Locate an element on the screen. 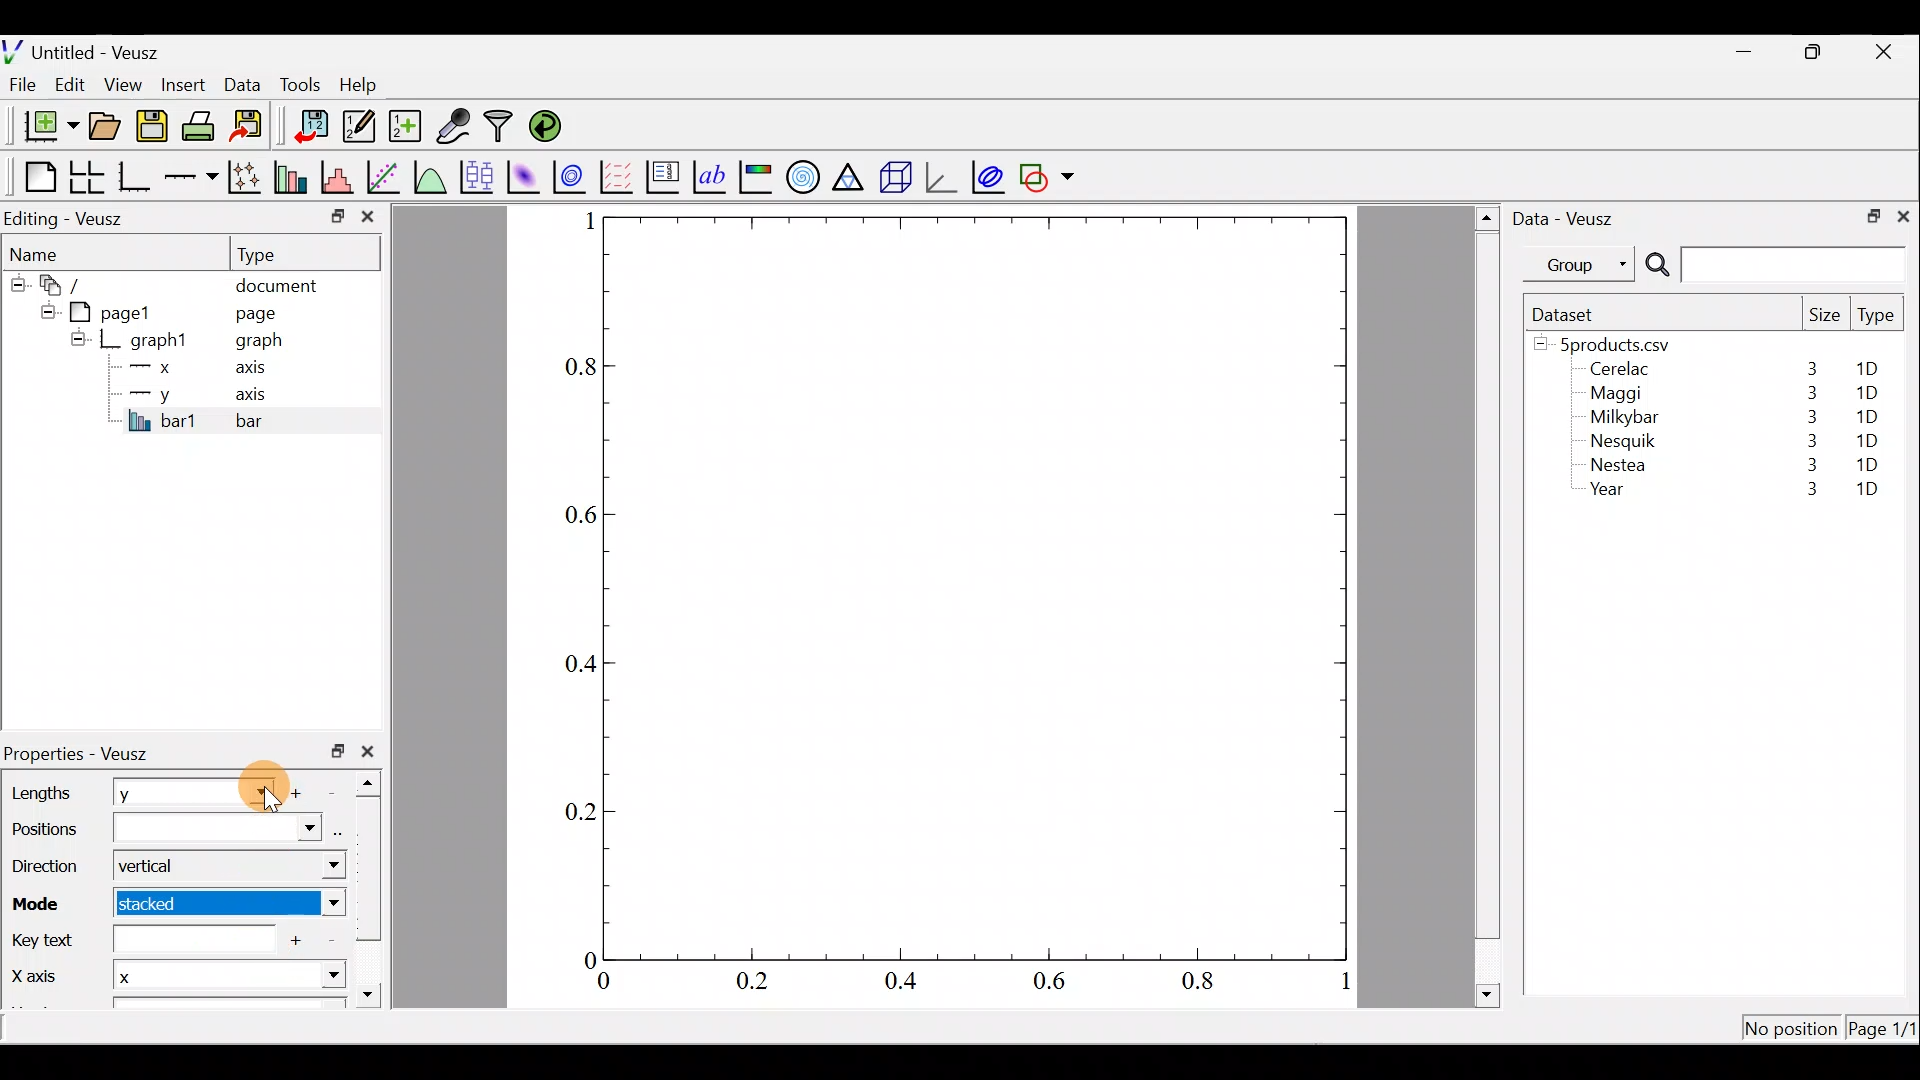 This screenshot has height=1080, width=1920. 1D is located at coordinates (1874, 369).